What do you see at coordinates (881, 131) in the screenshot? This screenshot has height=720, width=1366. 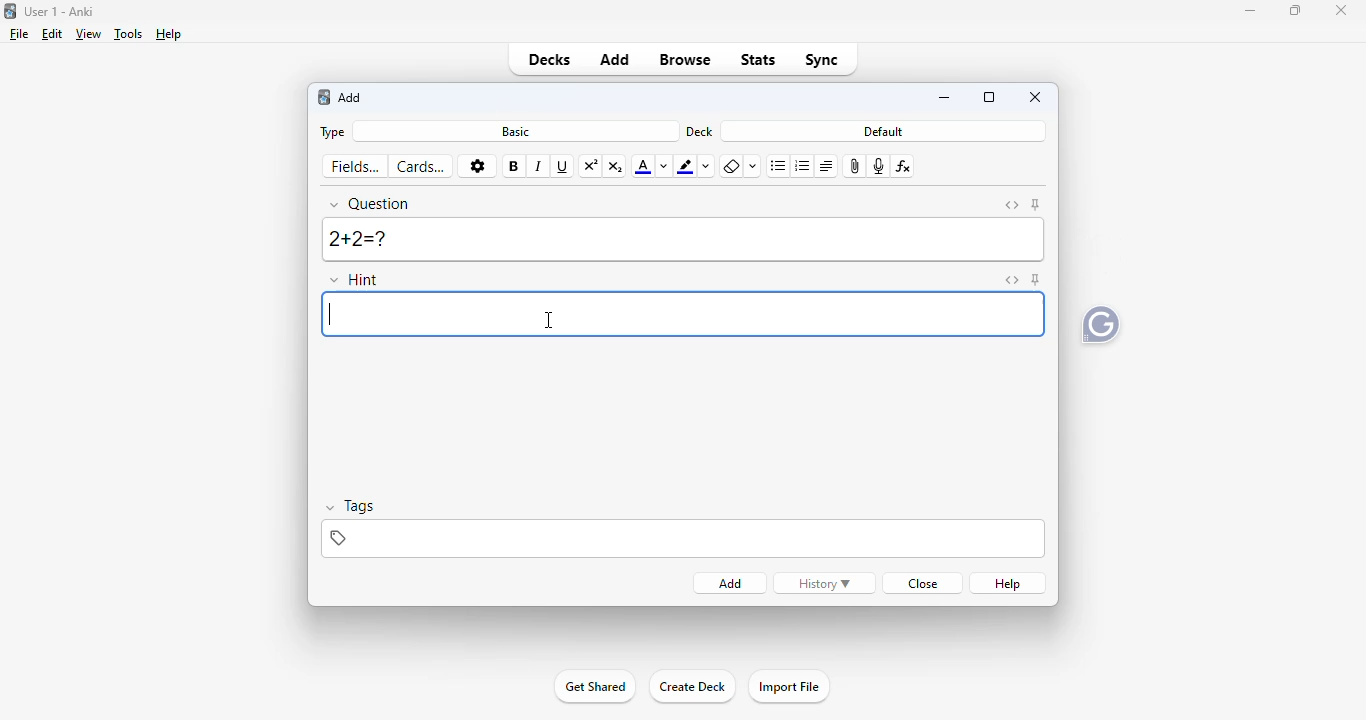 I see `default` at bounding box center [881, 131].